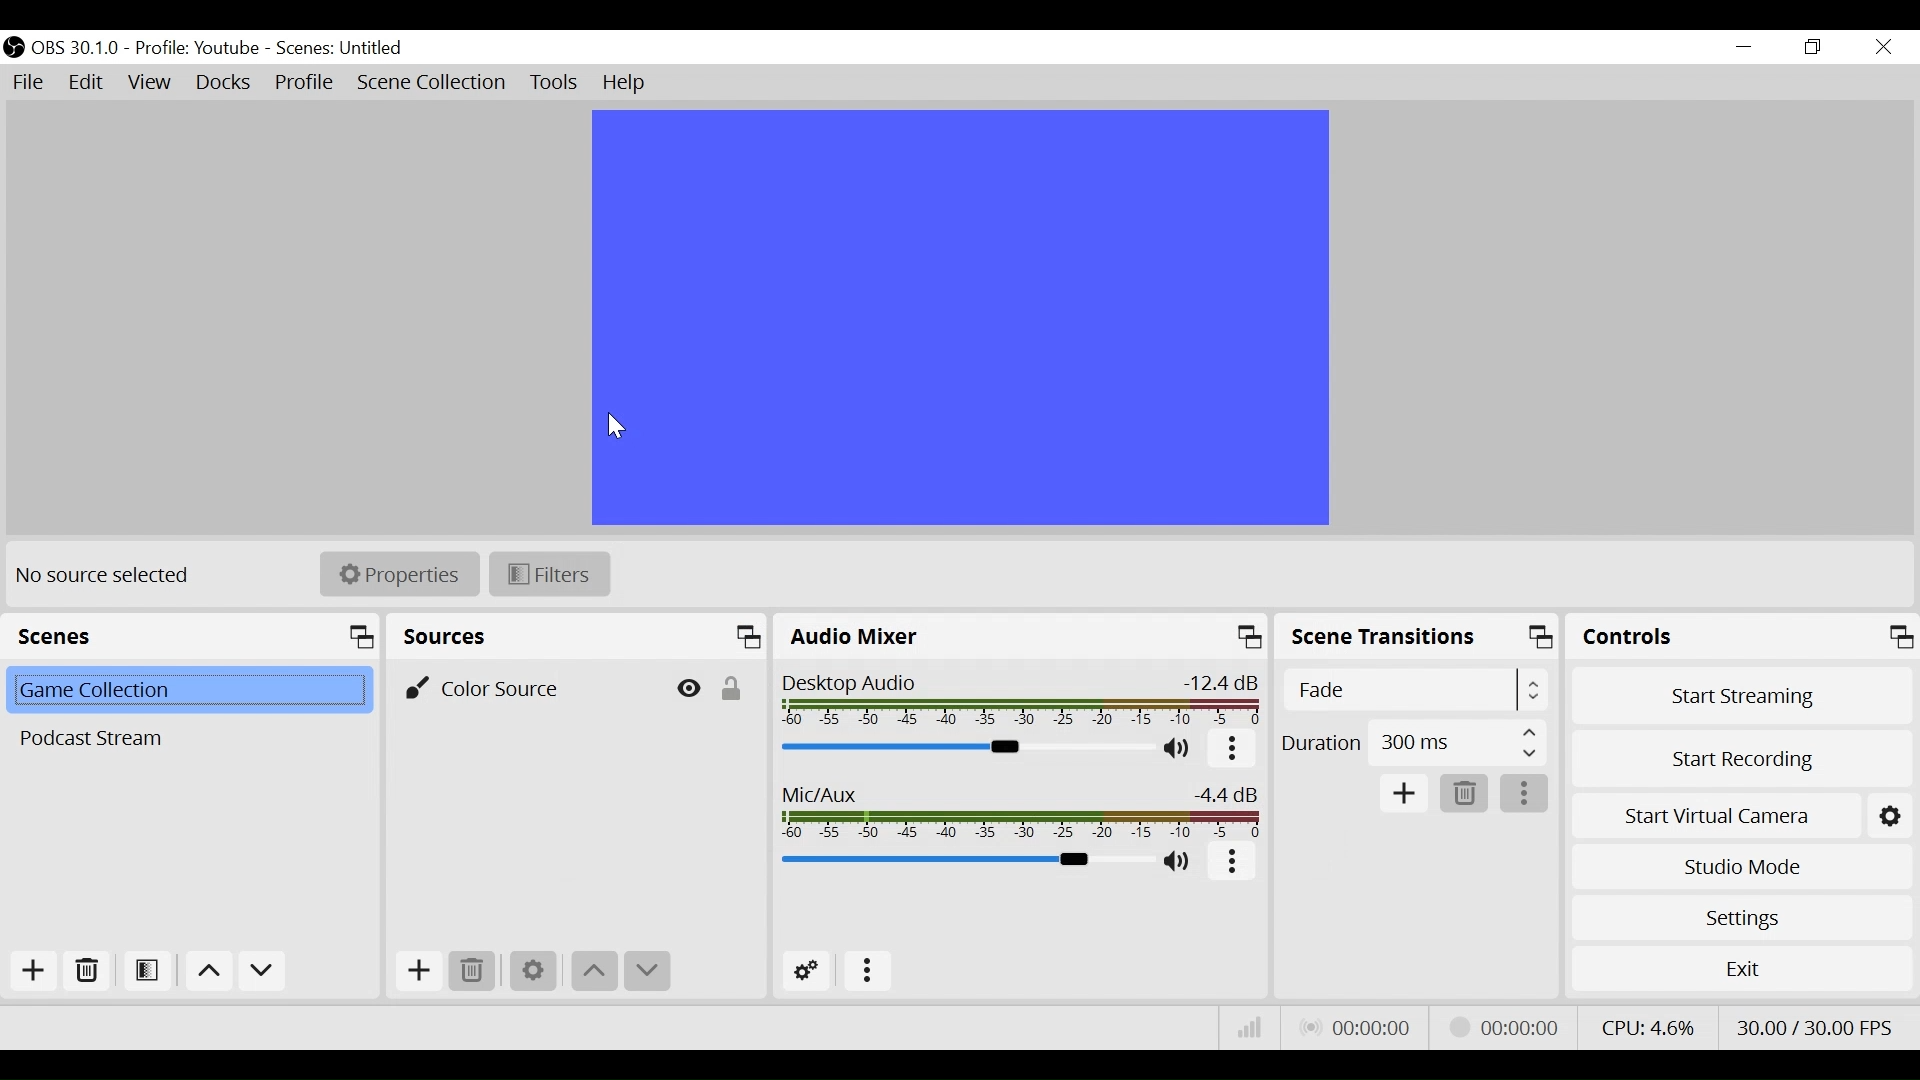 This screenshot has width=1920, height=1080. Describe the element at coordinates (1737, 693) in the screenshot. I see `Start Streaming` at that location.